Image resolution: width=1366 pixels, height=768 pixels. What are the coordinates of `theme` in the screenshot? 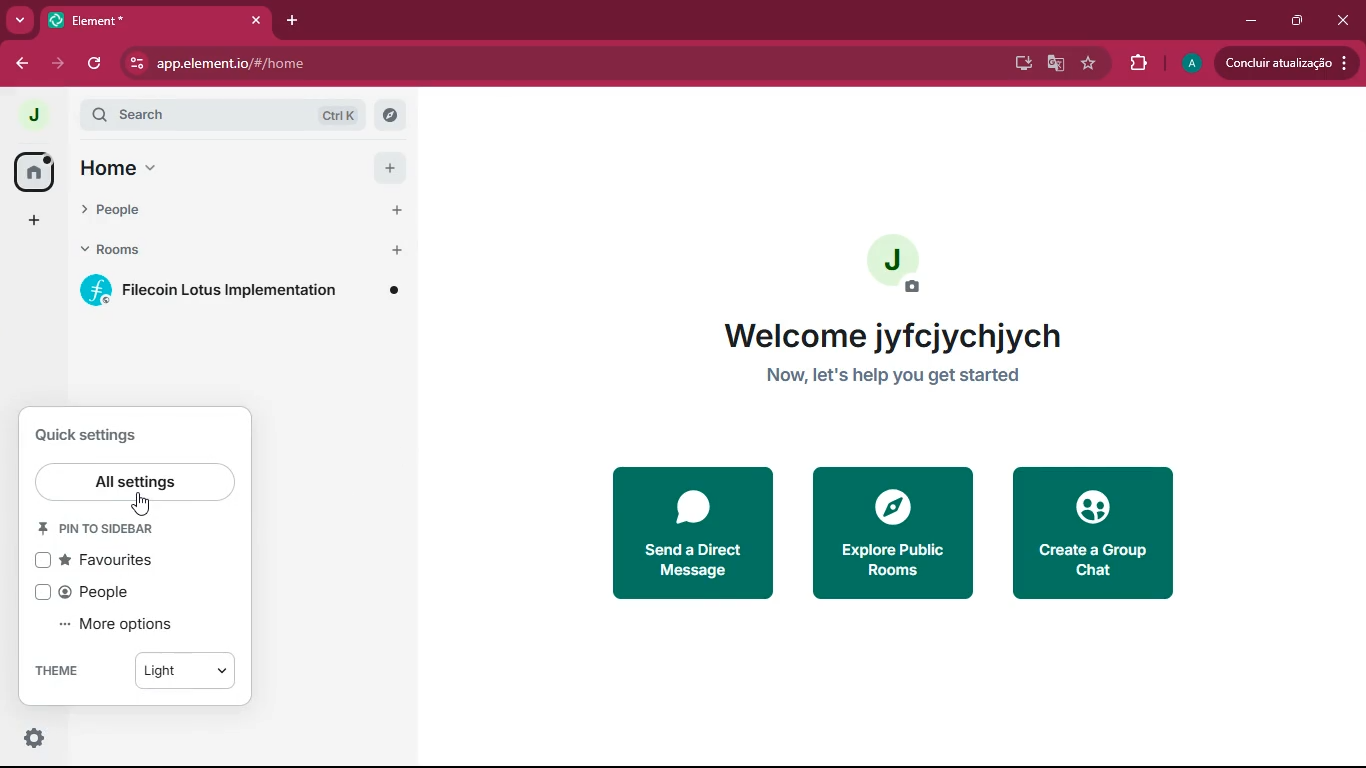 It's located at (59, 668).